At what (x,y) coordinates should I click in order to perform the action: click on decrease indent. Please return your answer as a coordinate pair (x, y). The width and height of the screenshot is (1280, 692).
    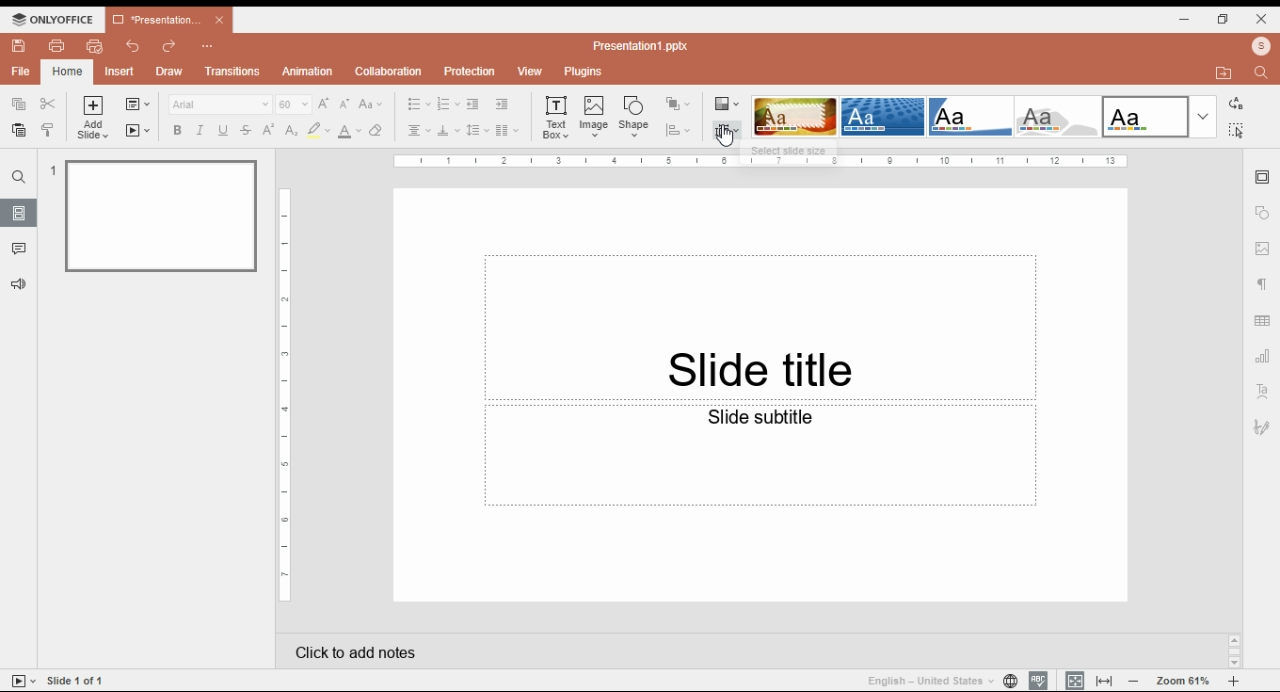
    Looking at the image, I should click on (472, 105).